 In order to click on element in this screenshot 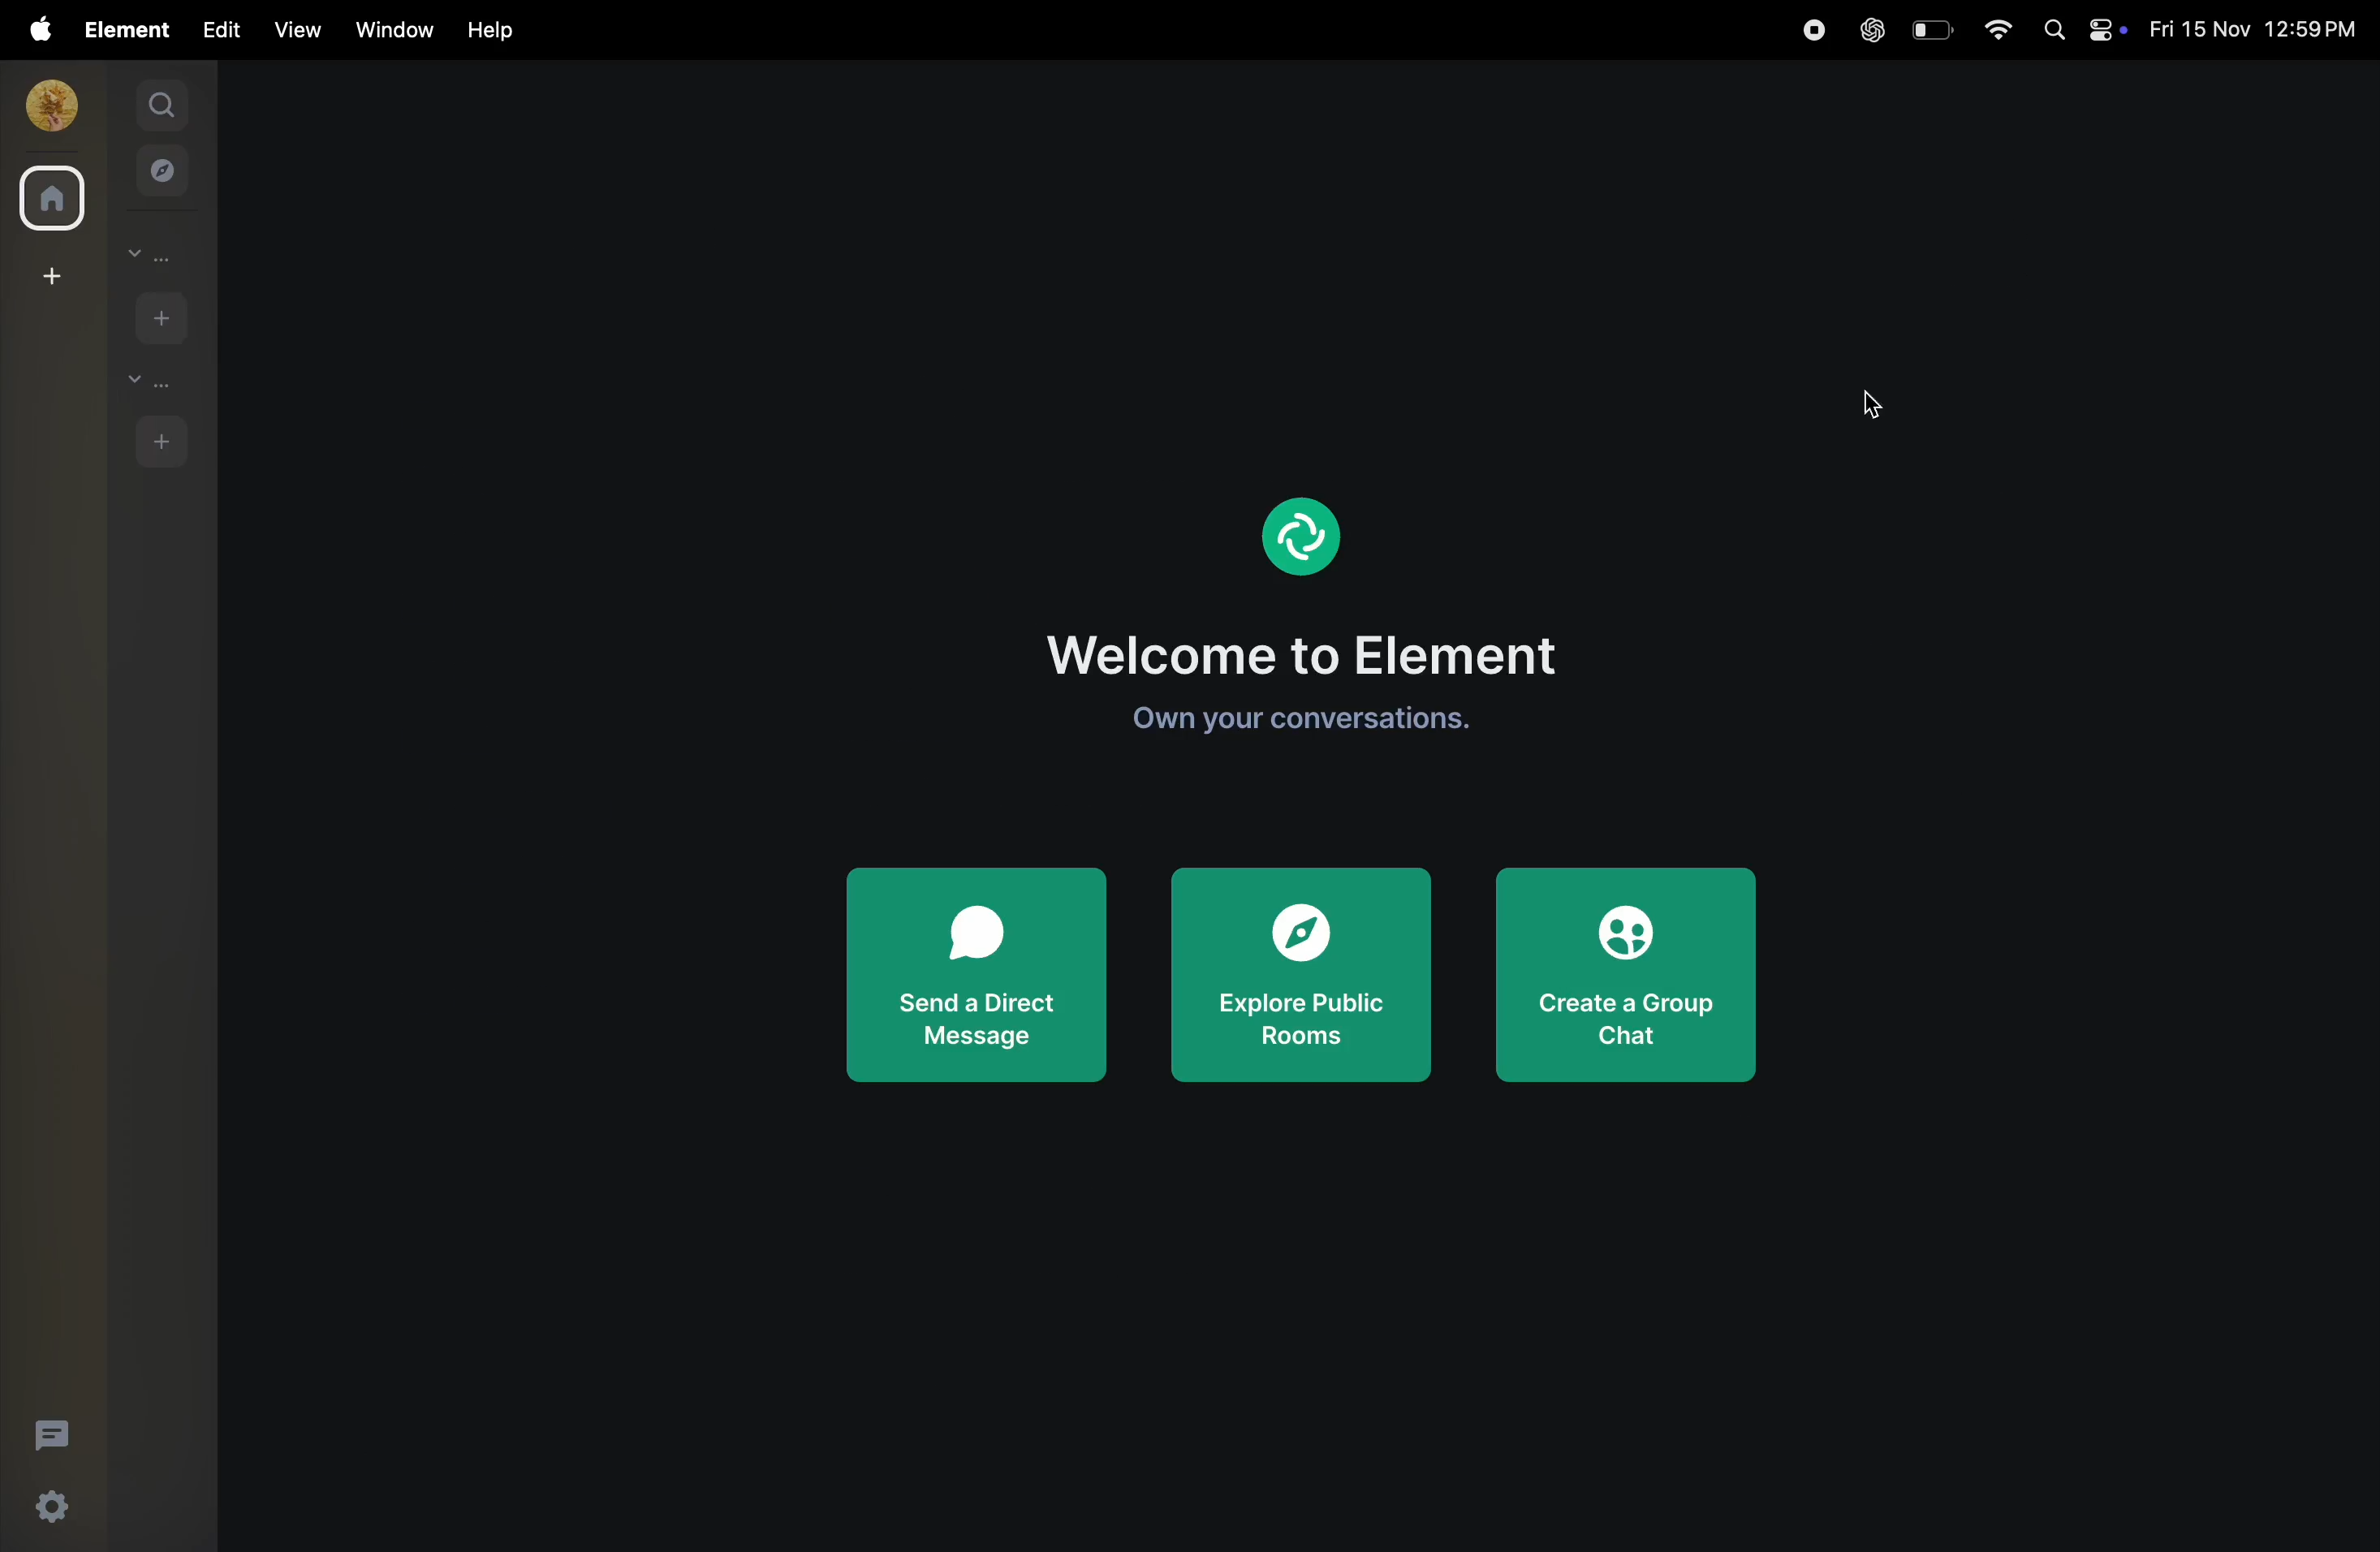, I will do `click(130, 30)`.